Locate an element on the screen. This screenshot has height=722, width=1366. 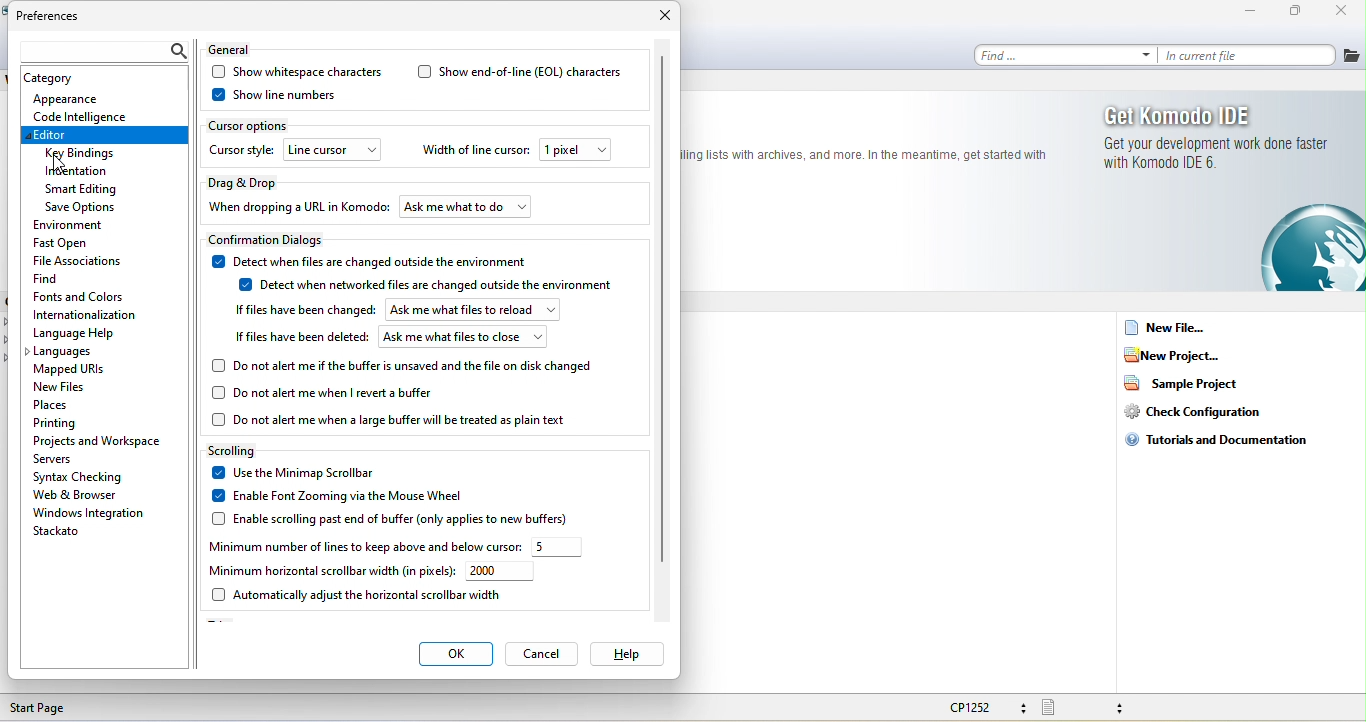
close is located at coordinates (663, 16).